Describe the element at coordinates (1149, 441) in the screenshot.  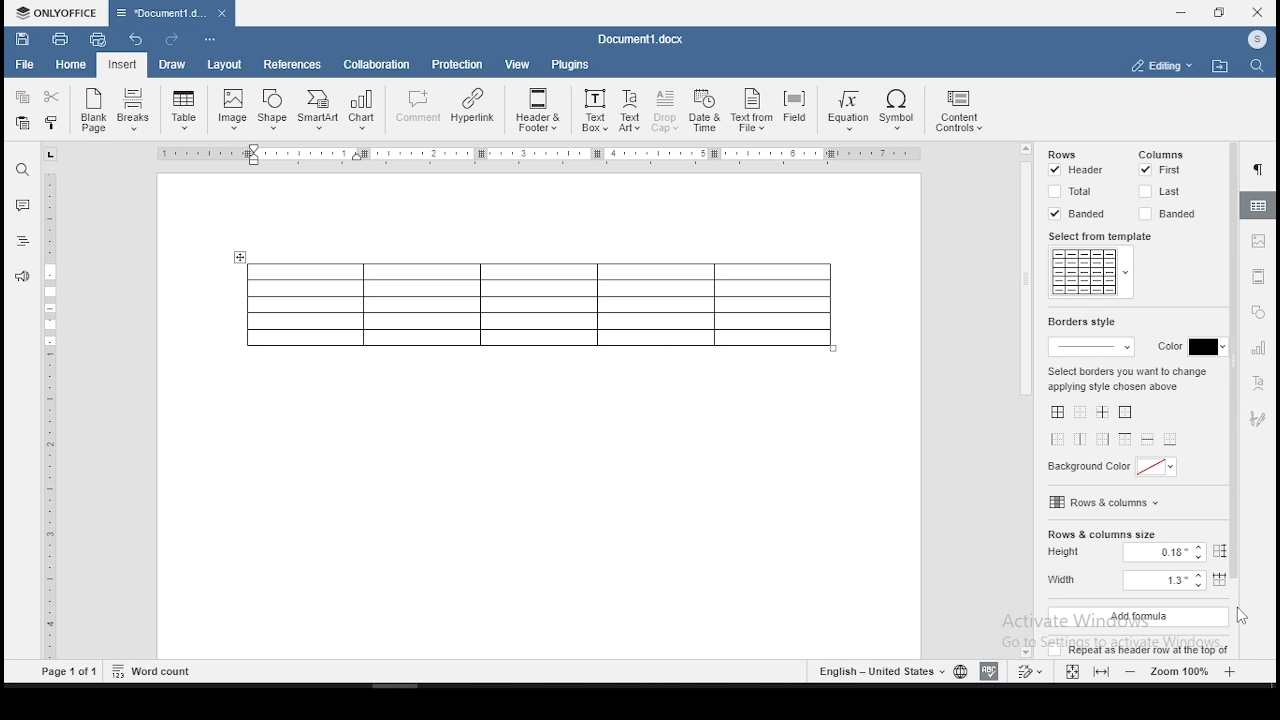
I see `only horizontal inner lines` at that location.